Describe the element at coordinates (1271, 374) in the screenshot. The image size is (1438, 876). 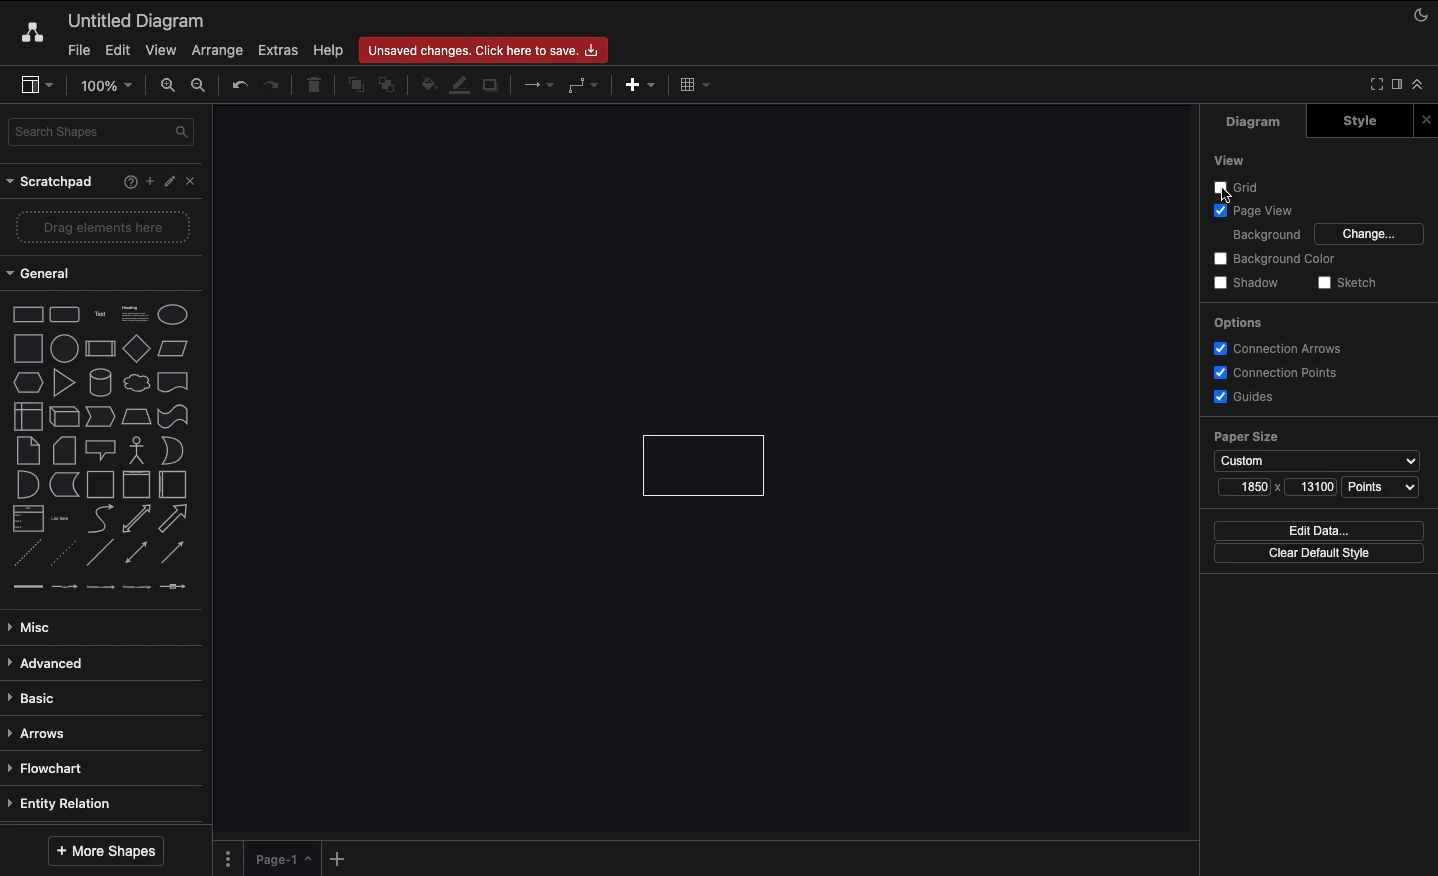
I see `Connection points` at that location.